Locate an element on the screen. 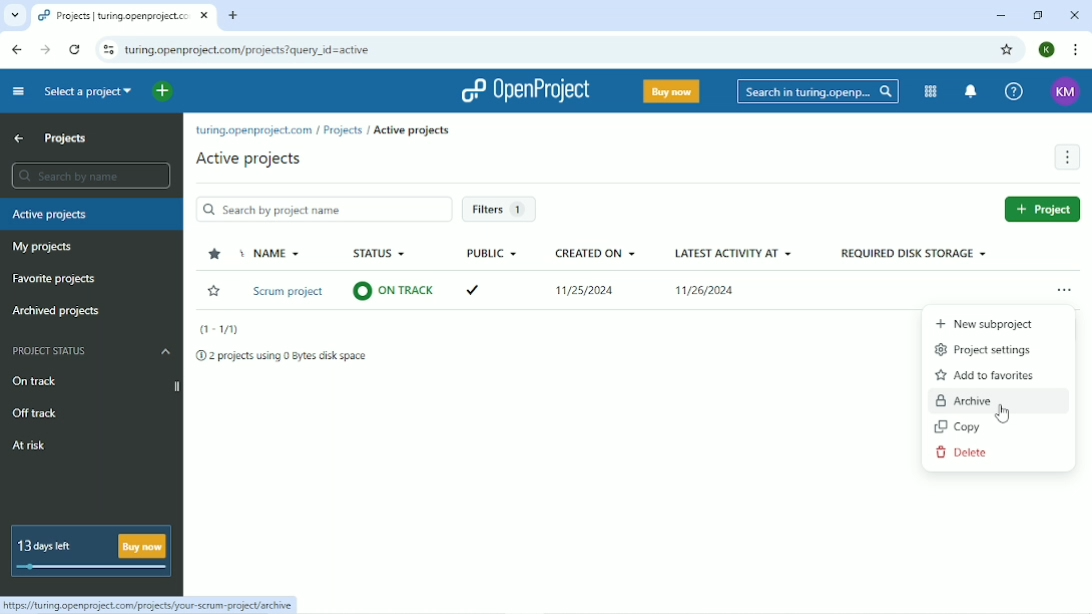  Add to favorites is located at coordinates (987, 375).